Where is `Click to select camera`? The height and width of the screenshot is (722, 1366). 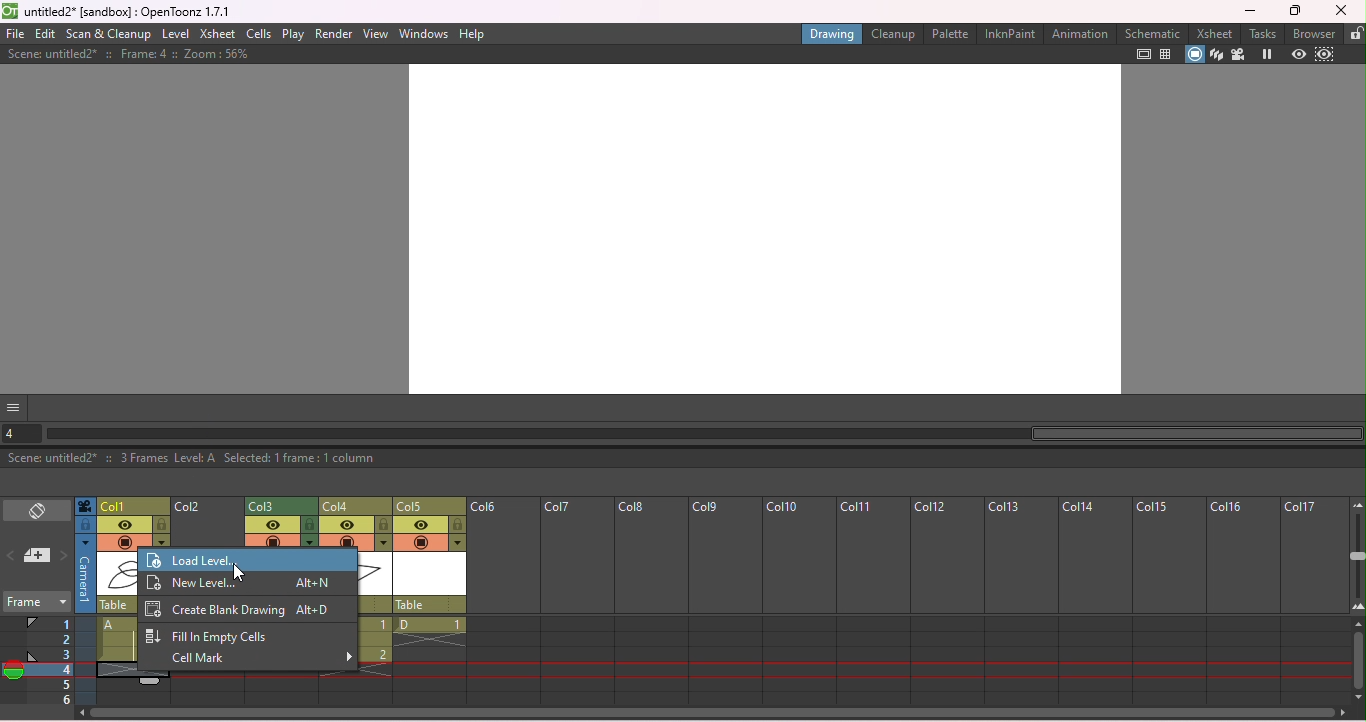 Click to select camera is located at coordinates (85, 506).